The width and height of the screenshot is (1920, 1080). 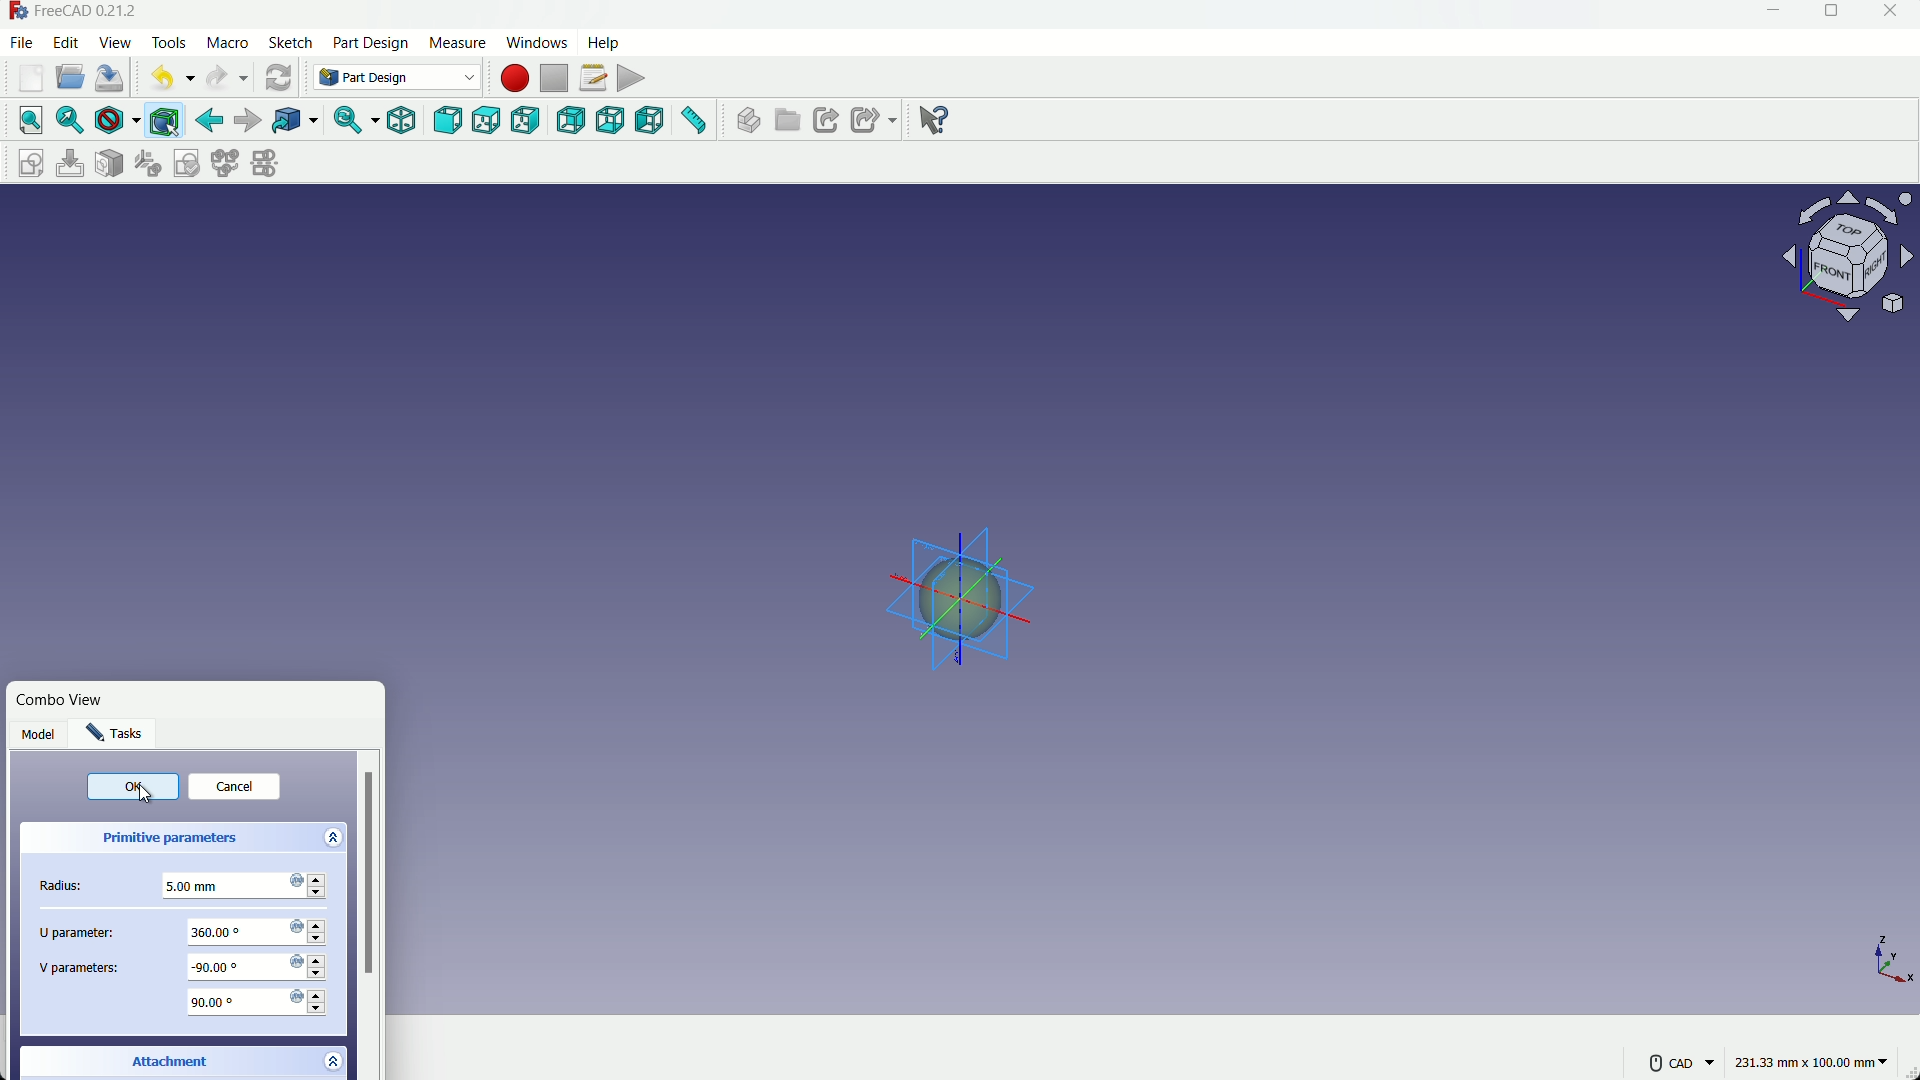 I want to click on edit sketch, so click(x=71, y=163).